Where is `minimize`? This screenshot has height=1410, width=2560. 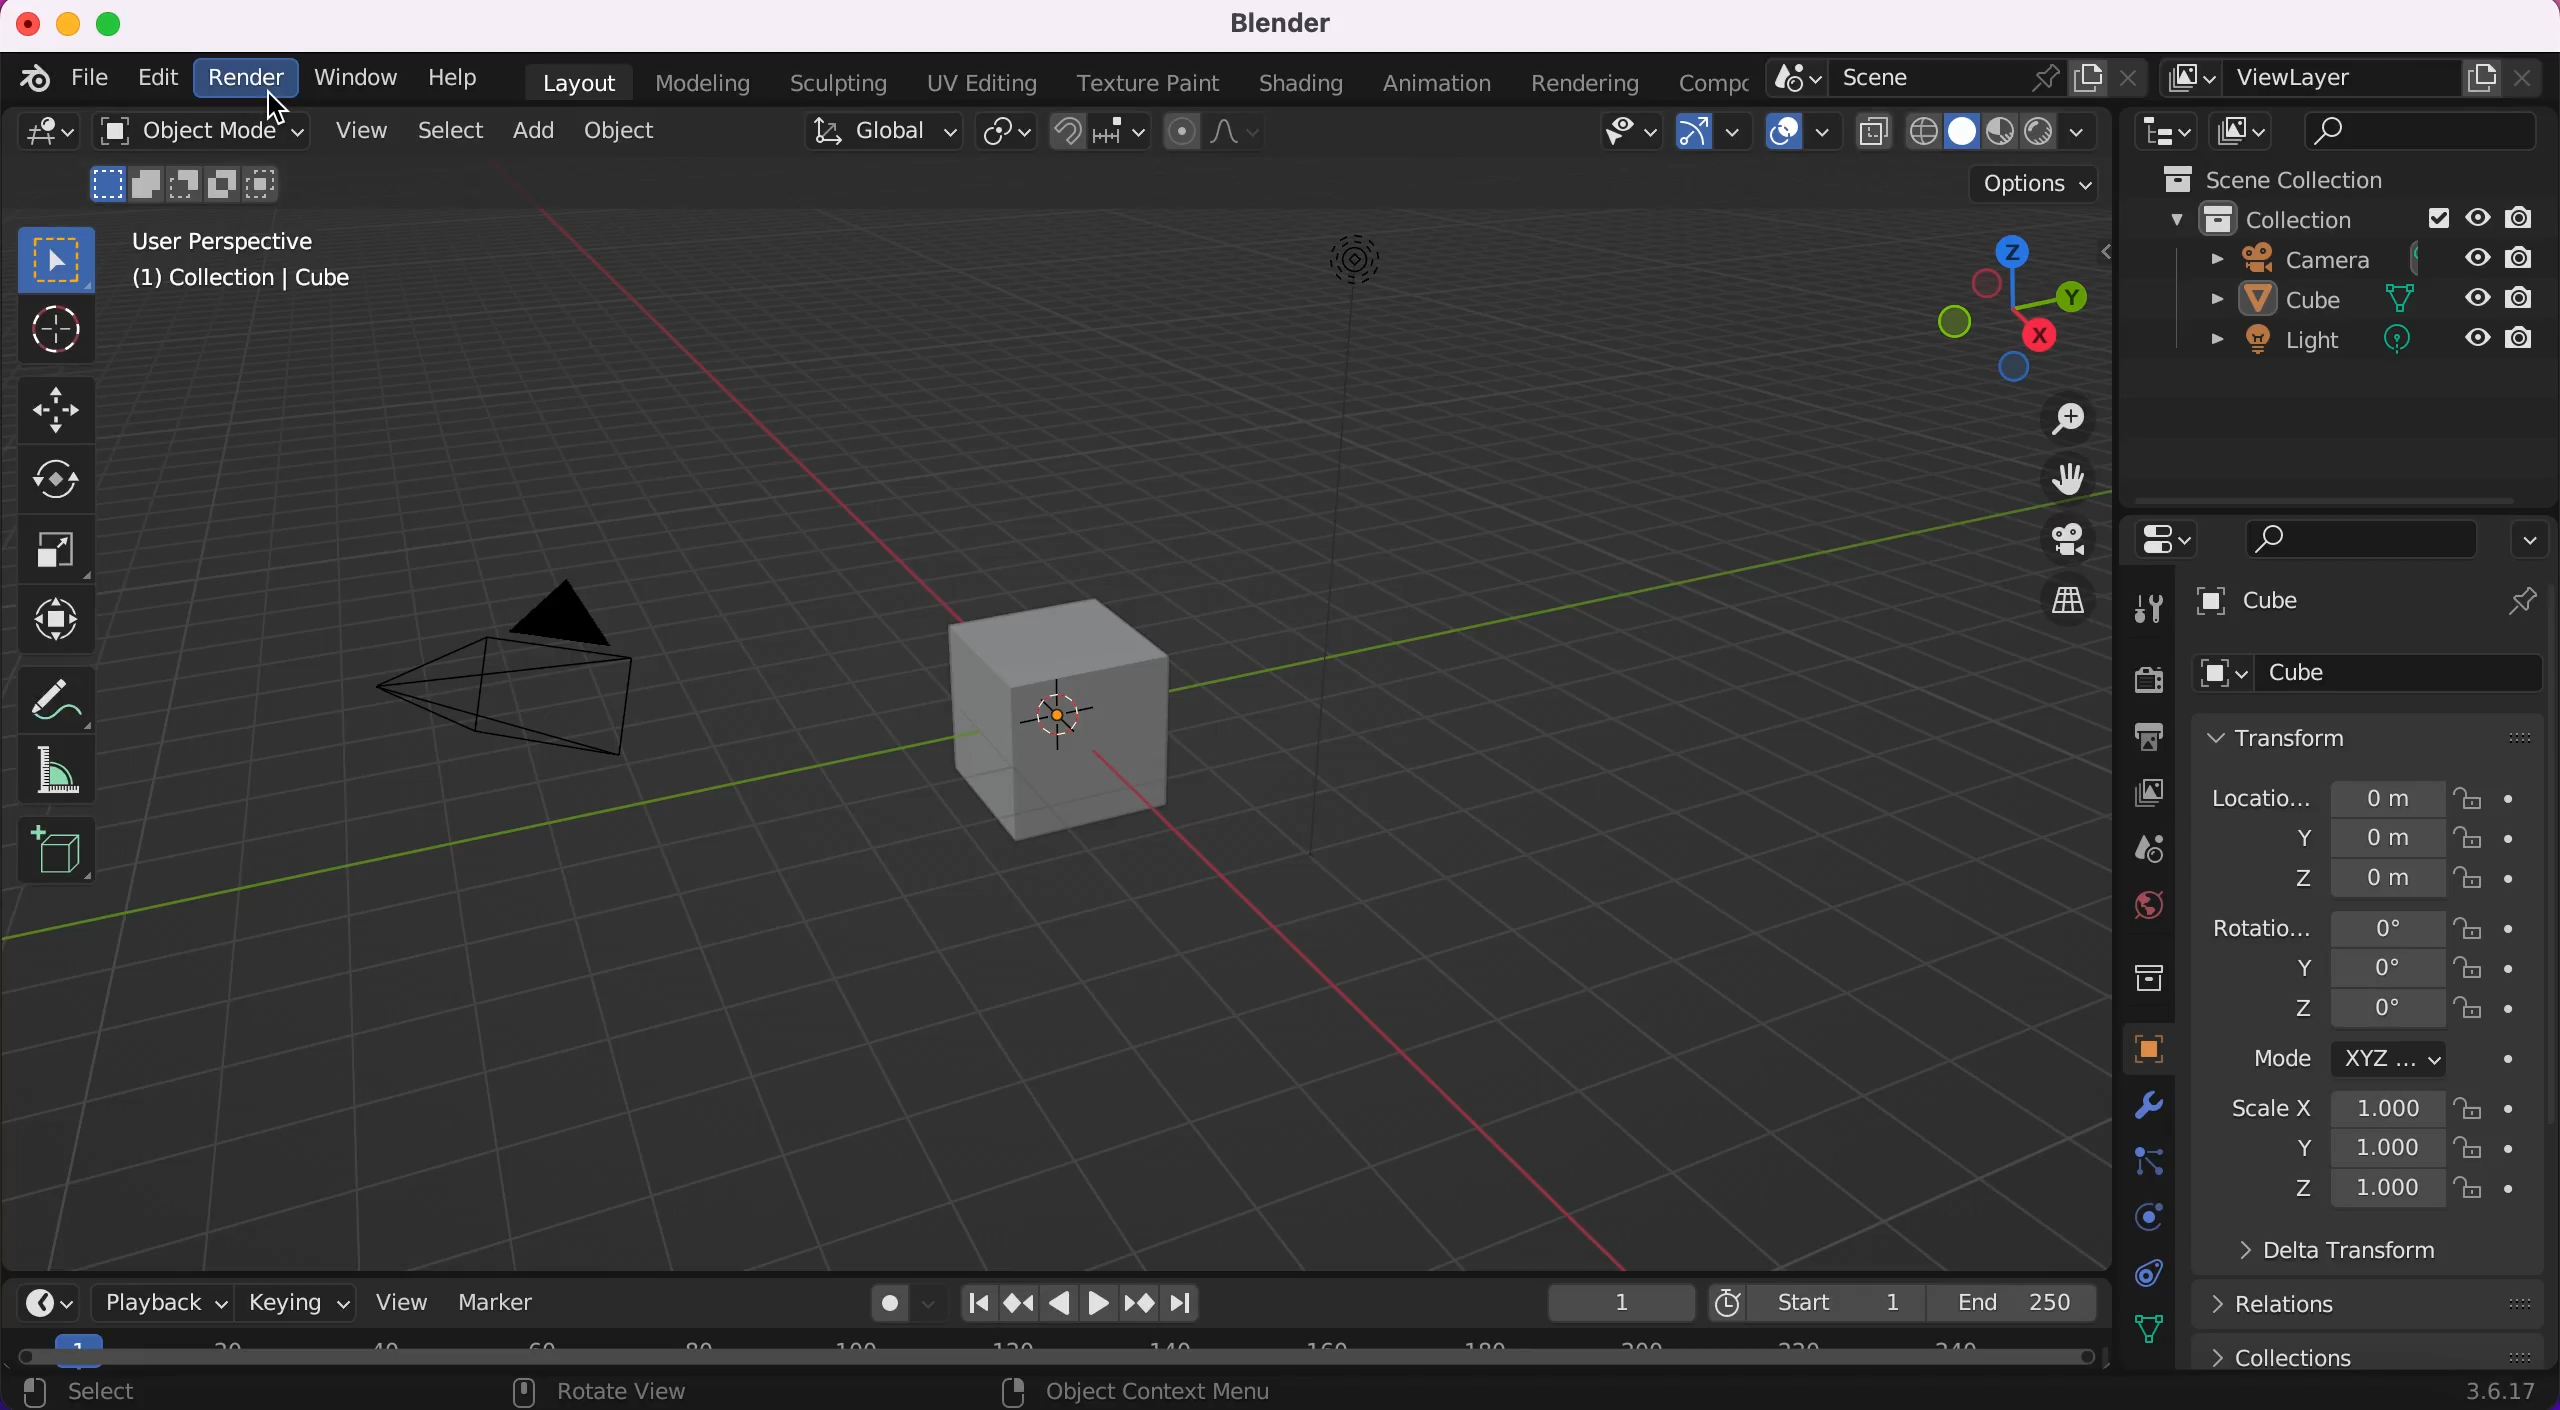
minimize is located at coordinates (69, 22).